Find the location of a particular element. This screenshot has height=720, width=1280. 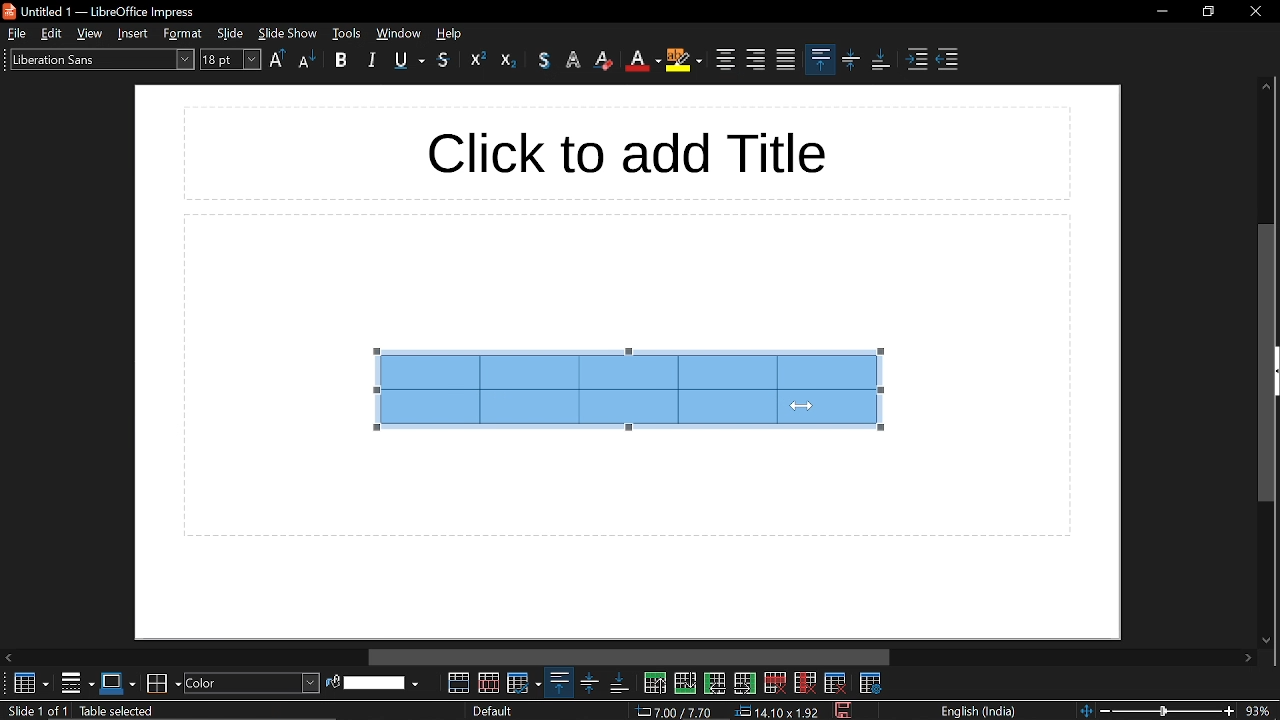

insert is located at coordinates (132, 34).